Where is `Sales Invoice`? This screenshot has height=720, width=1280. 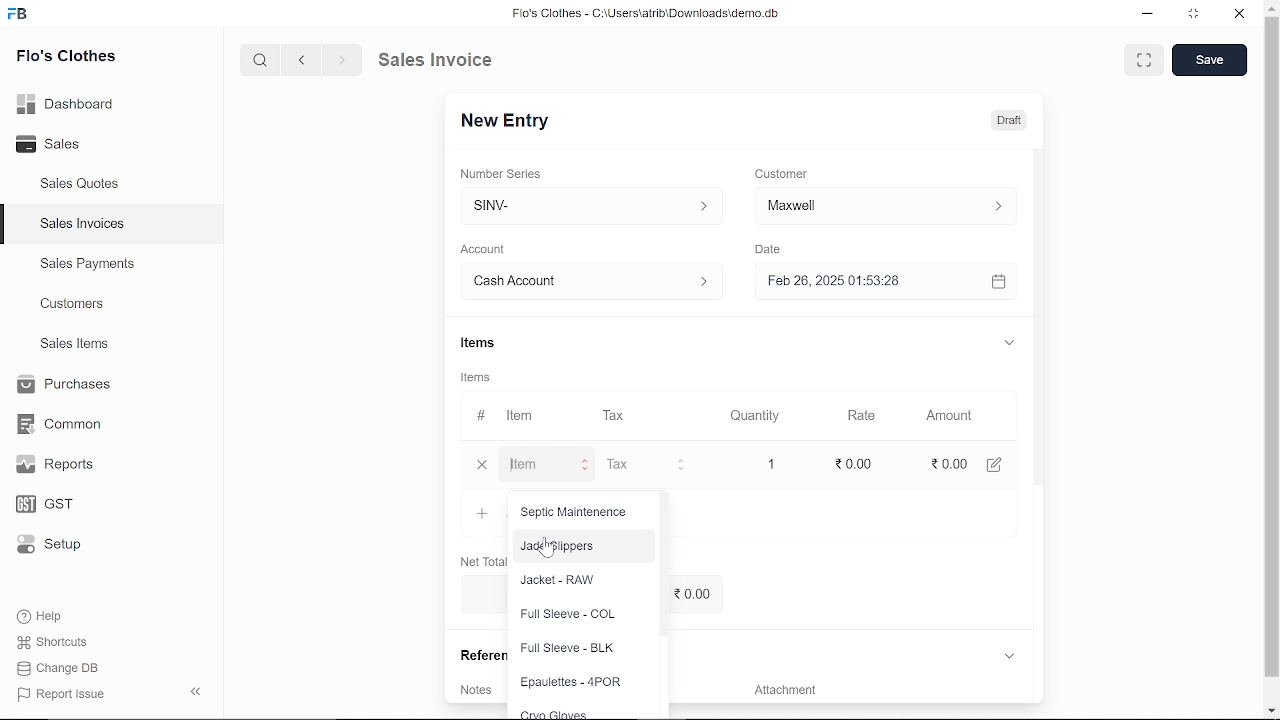 Sales Invoice is located at coordinates (450, 59).